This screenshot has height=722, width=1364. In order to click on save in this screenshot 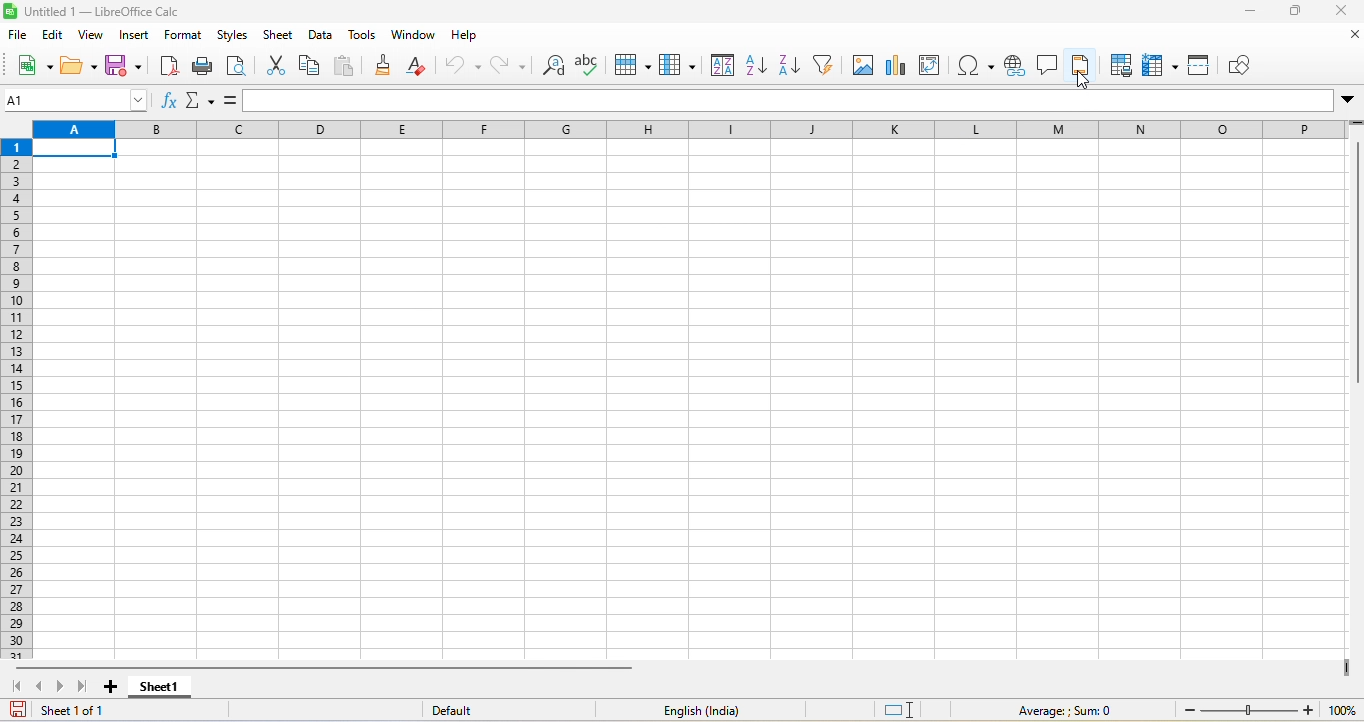, I will do `click(123, 67)`.